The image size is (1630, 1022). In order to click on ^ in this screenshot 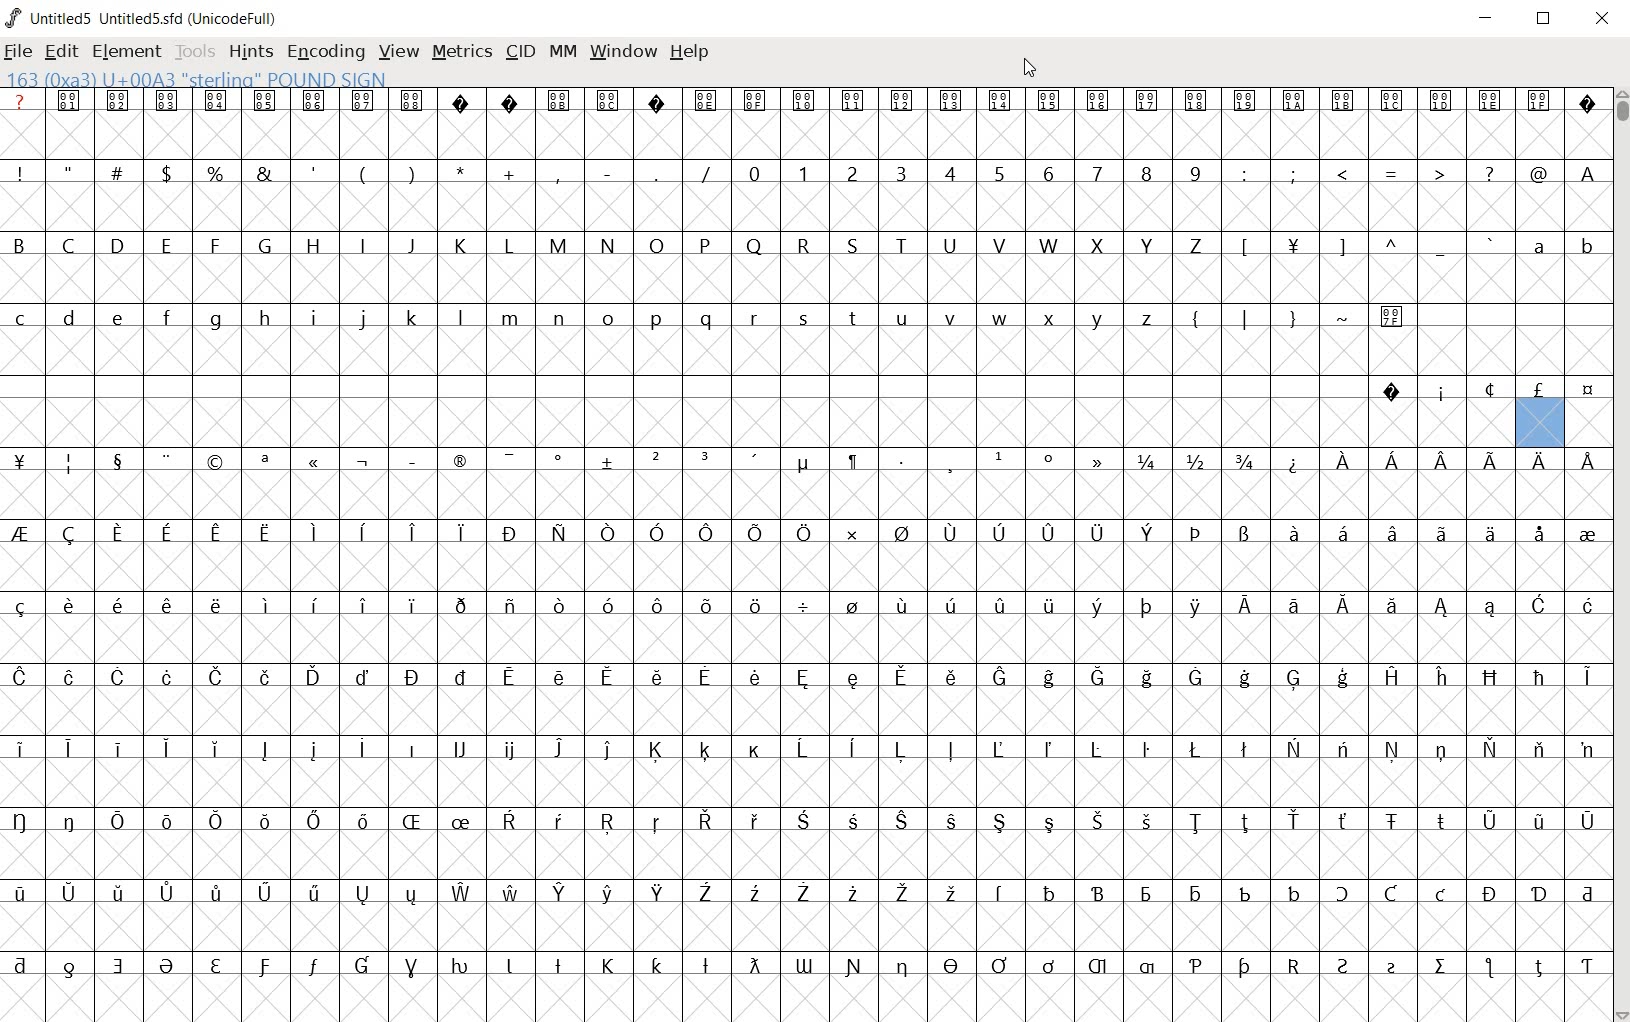, I will do `click(1390, 247)`.